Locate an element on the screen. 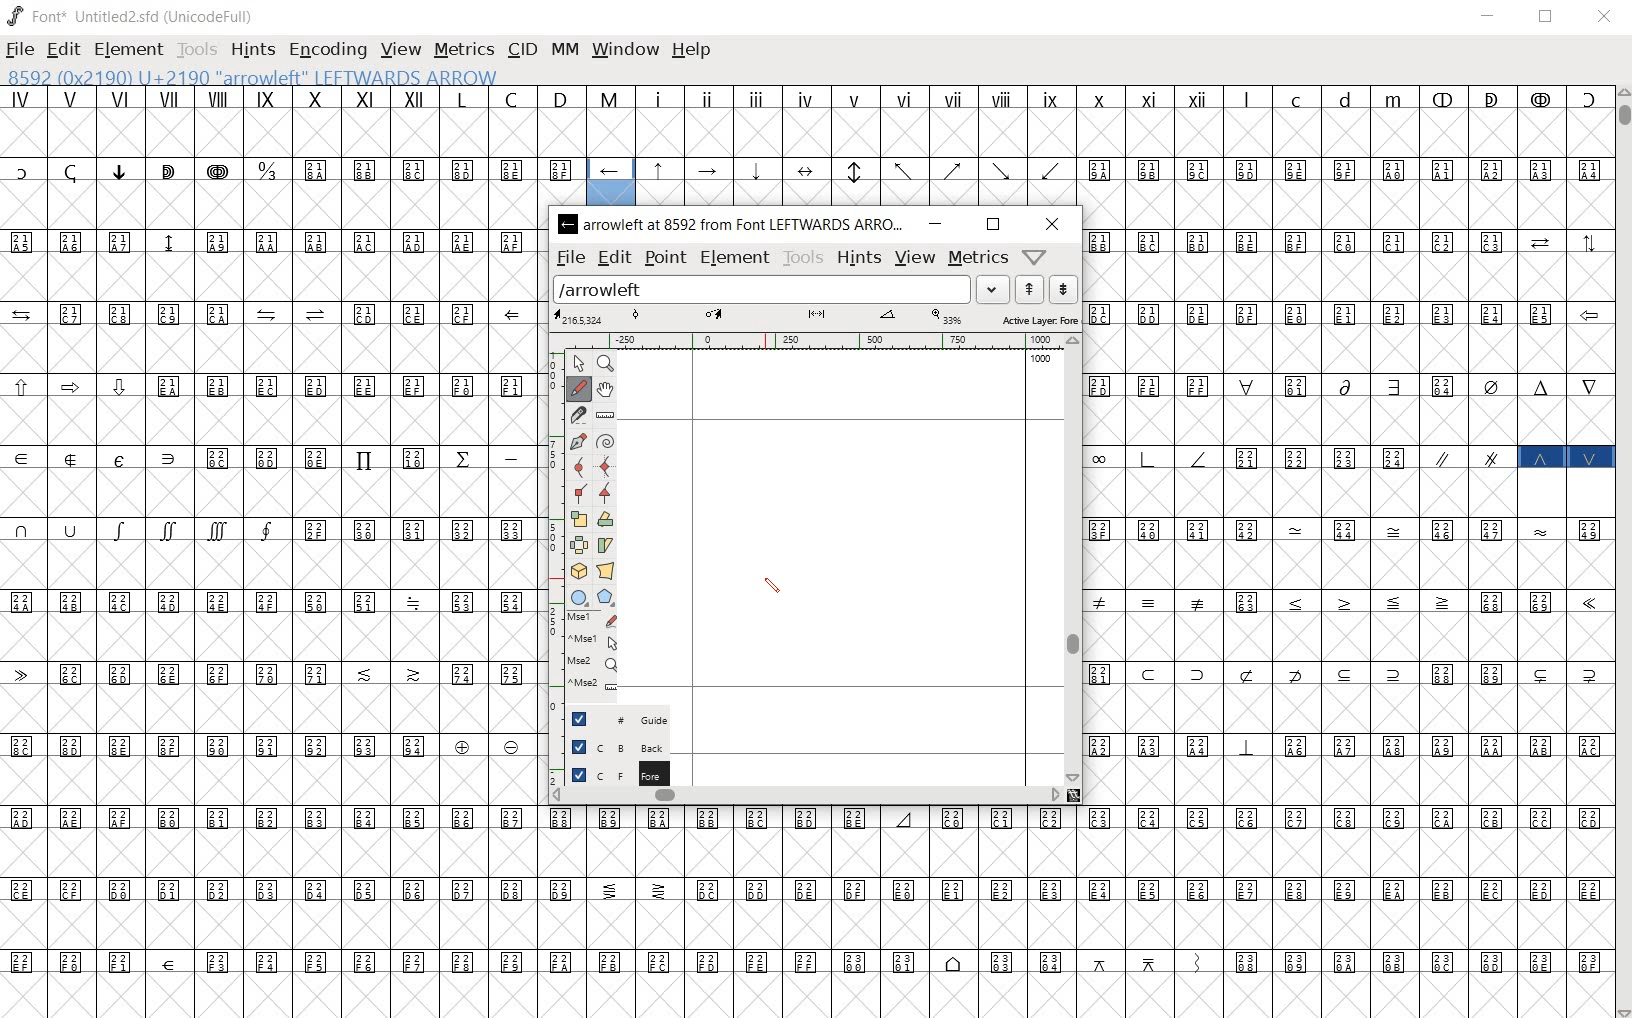 The image size is (1632, 1018). ruler is located at coordinates (811, 342).